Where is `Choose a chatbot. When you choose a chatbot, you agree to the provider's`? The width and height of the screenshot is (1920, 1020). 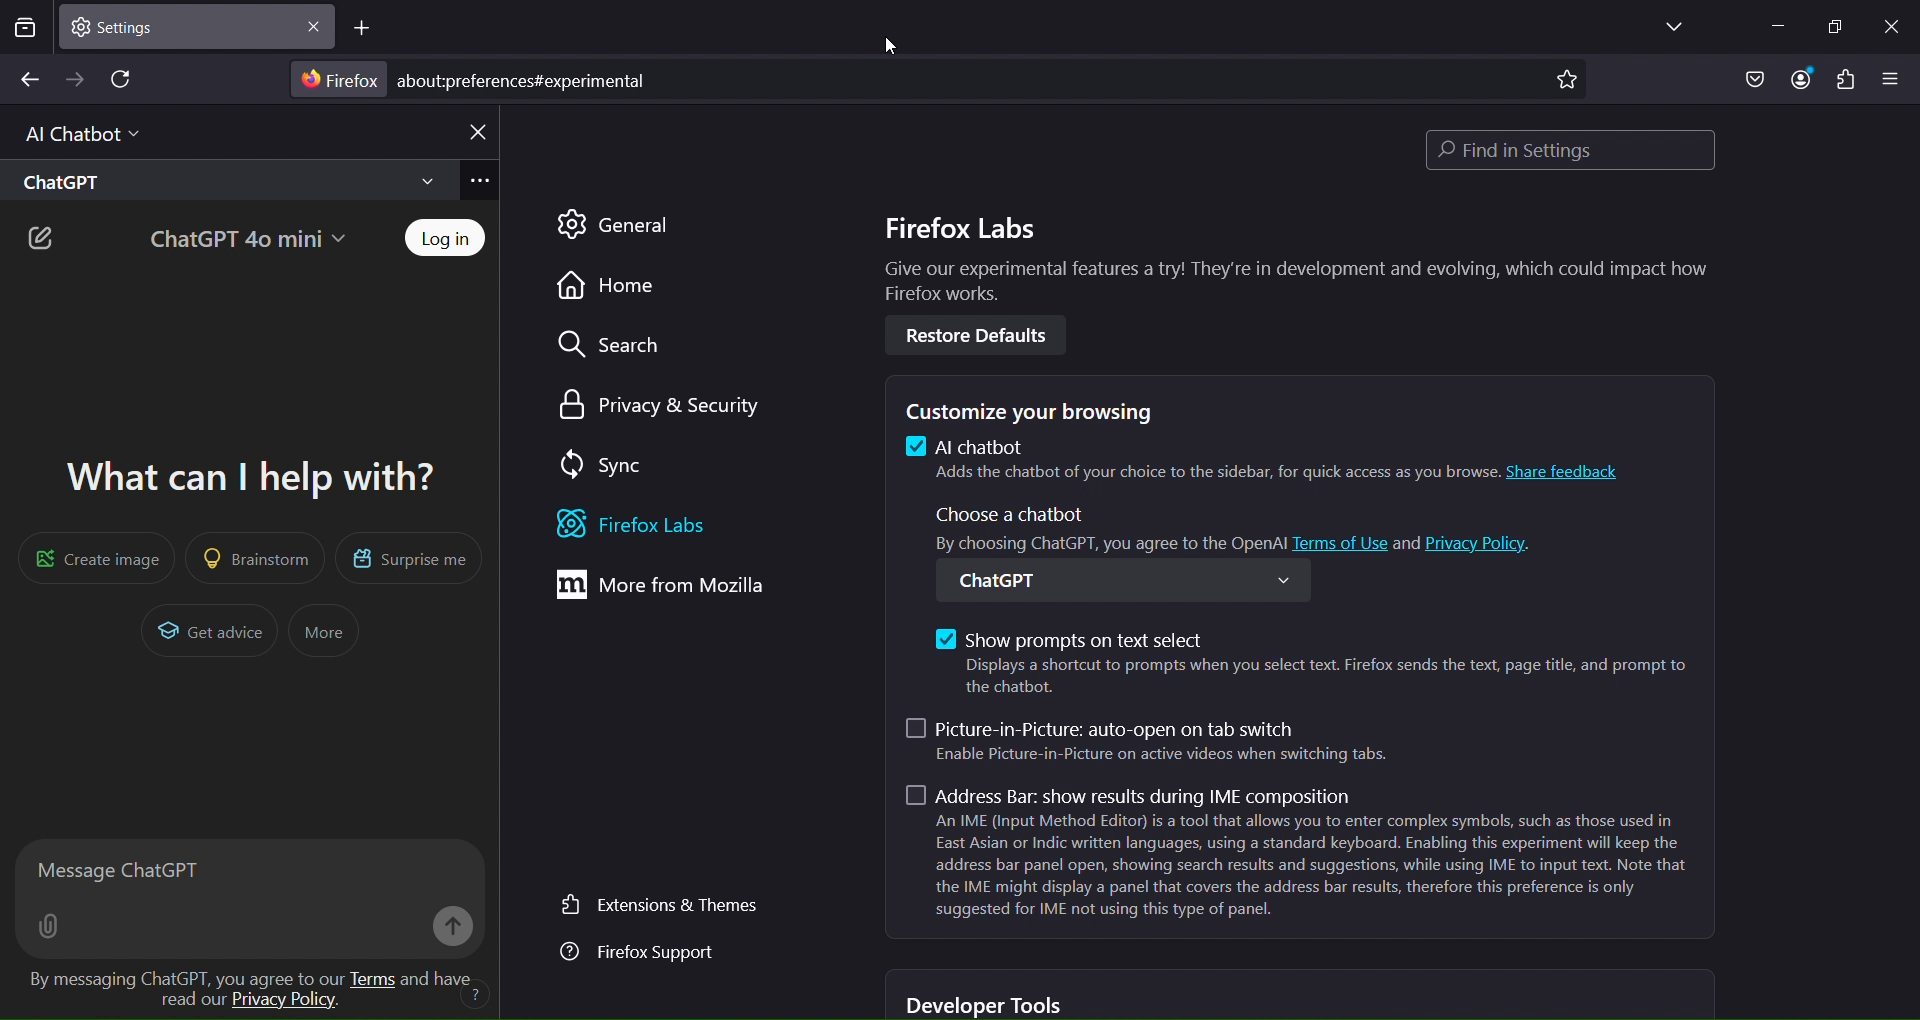
Choose a chatbot. When you choose a chatbot, you agree to the provider's is located at coordinates (1105, 528).